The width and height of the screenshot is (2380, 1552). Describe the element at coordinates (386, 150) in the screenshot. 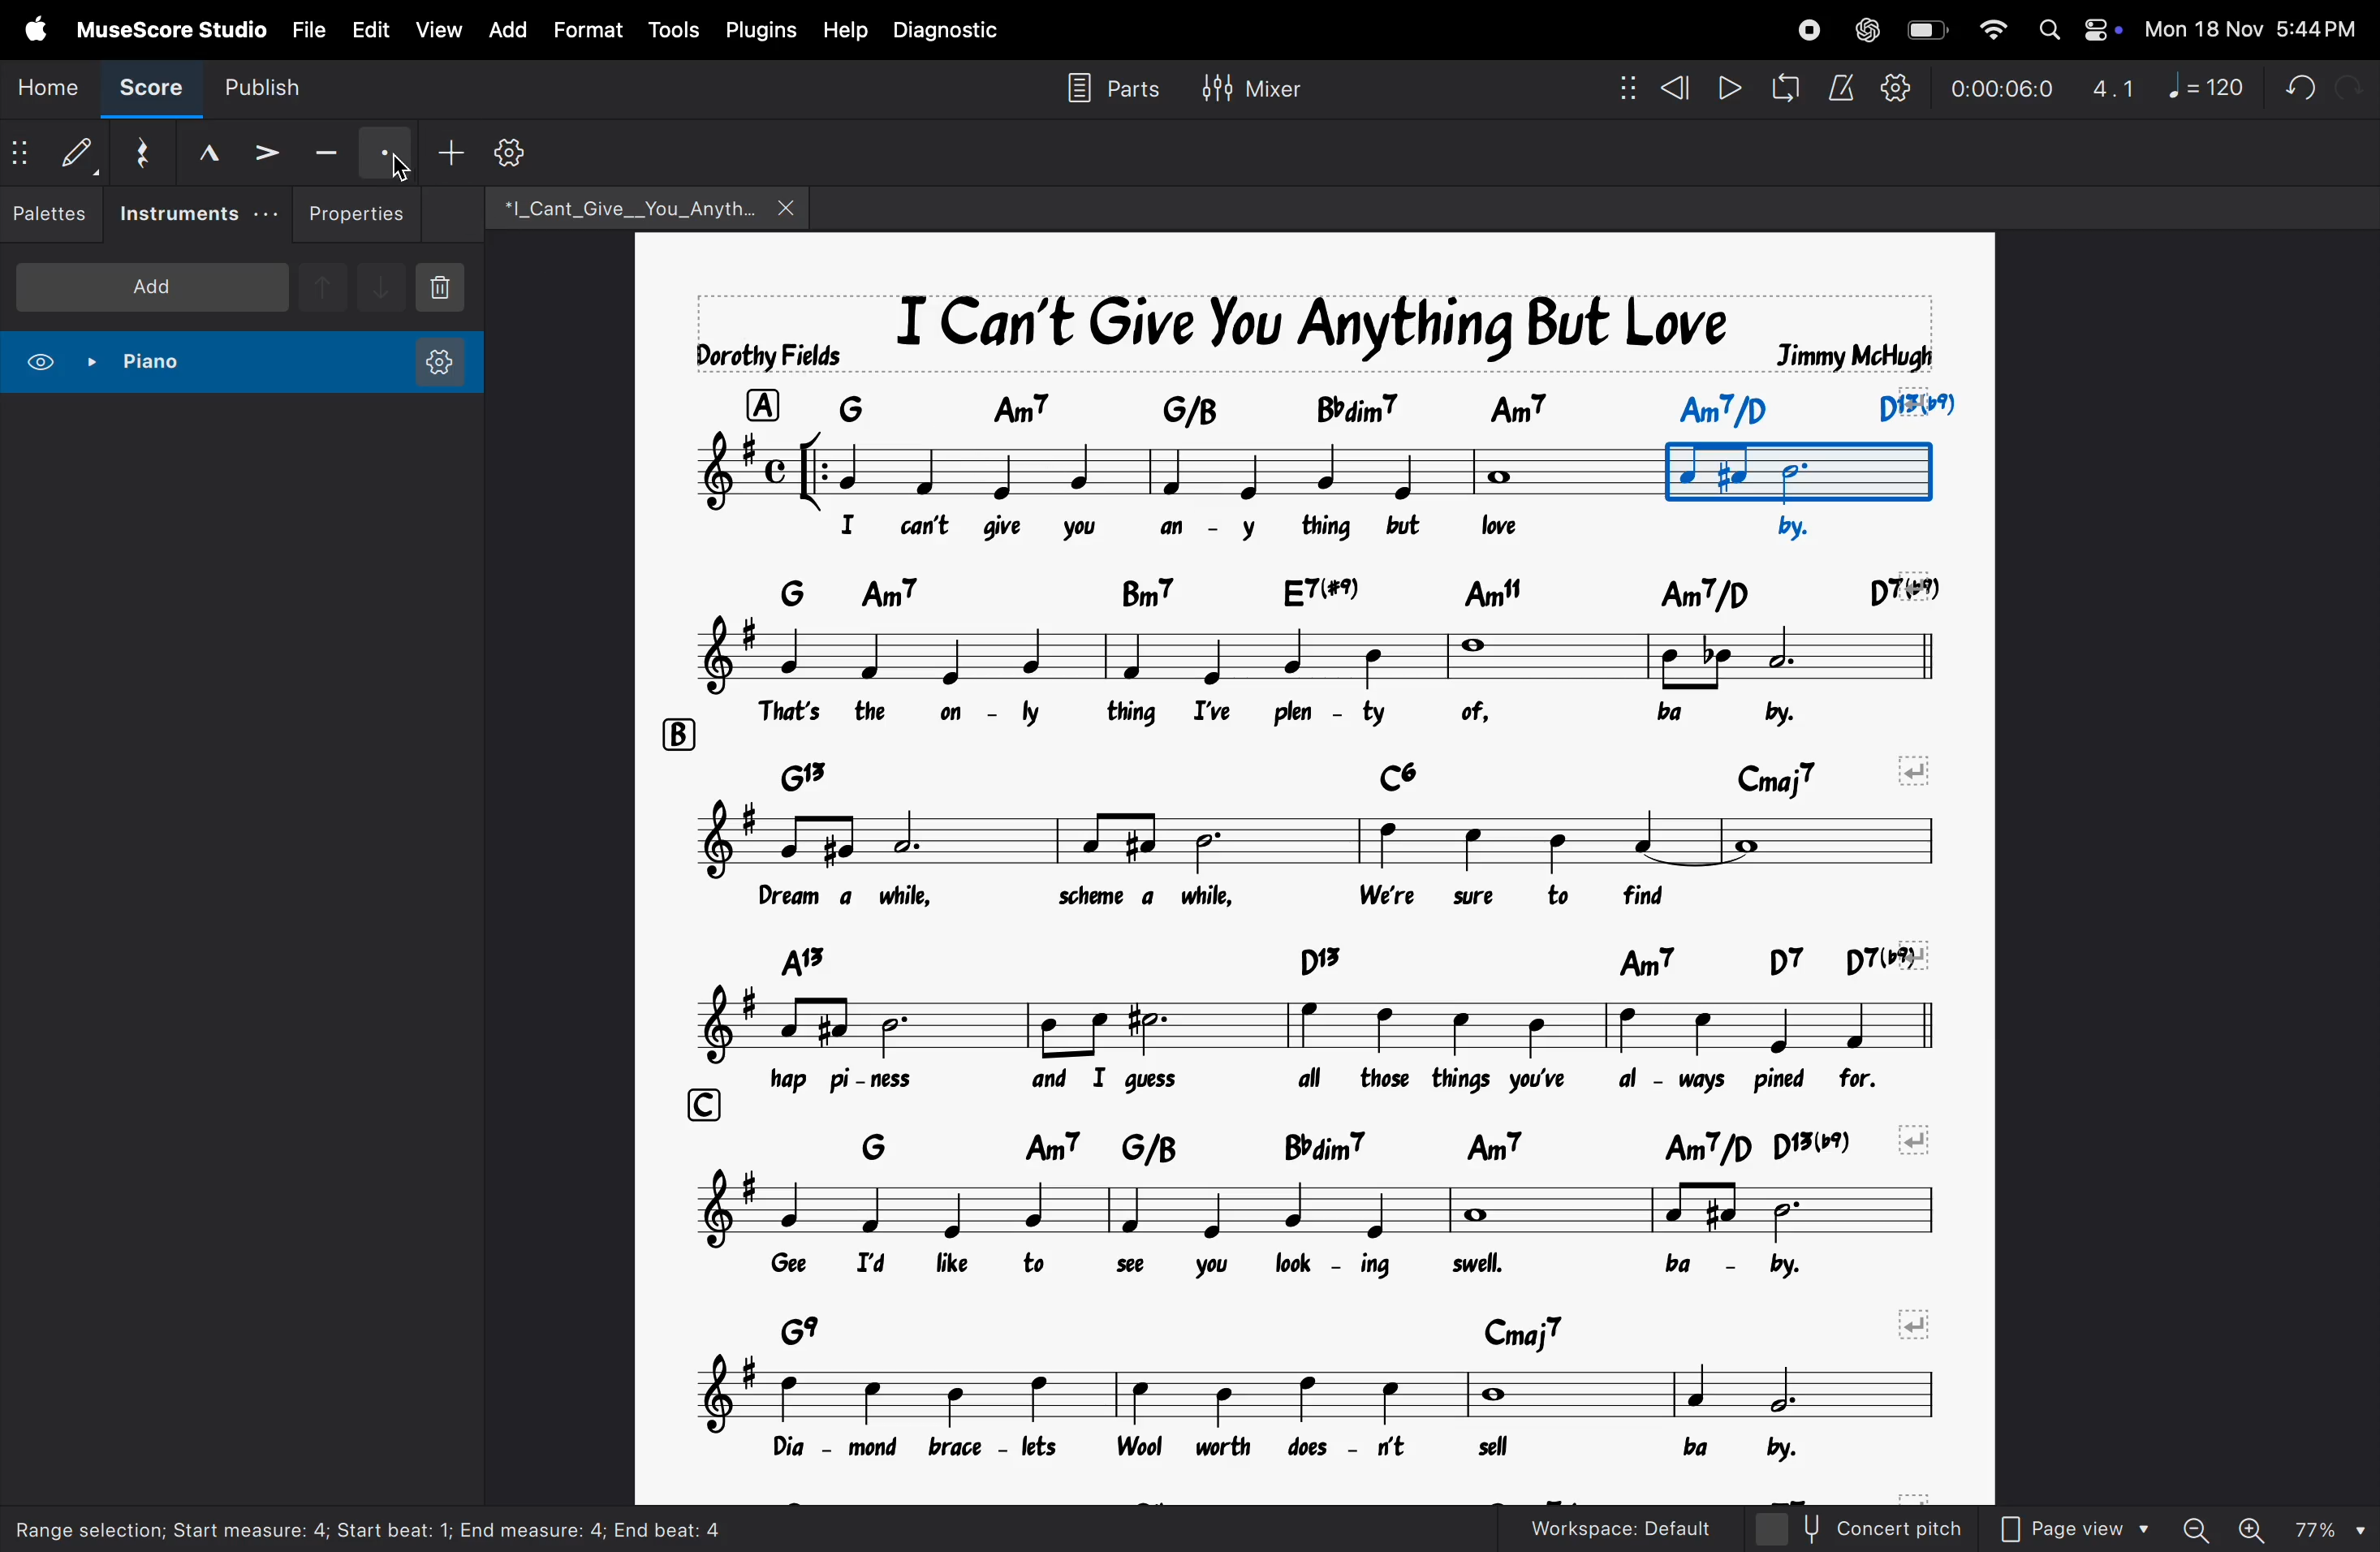

I see `staccato` at that location.